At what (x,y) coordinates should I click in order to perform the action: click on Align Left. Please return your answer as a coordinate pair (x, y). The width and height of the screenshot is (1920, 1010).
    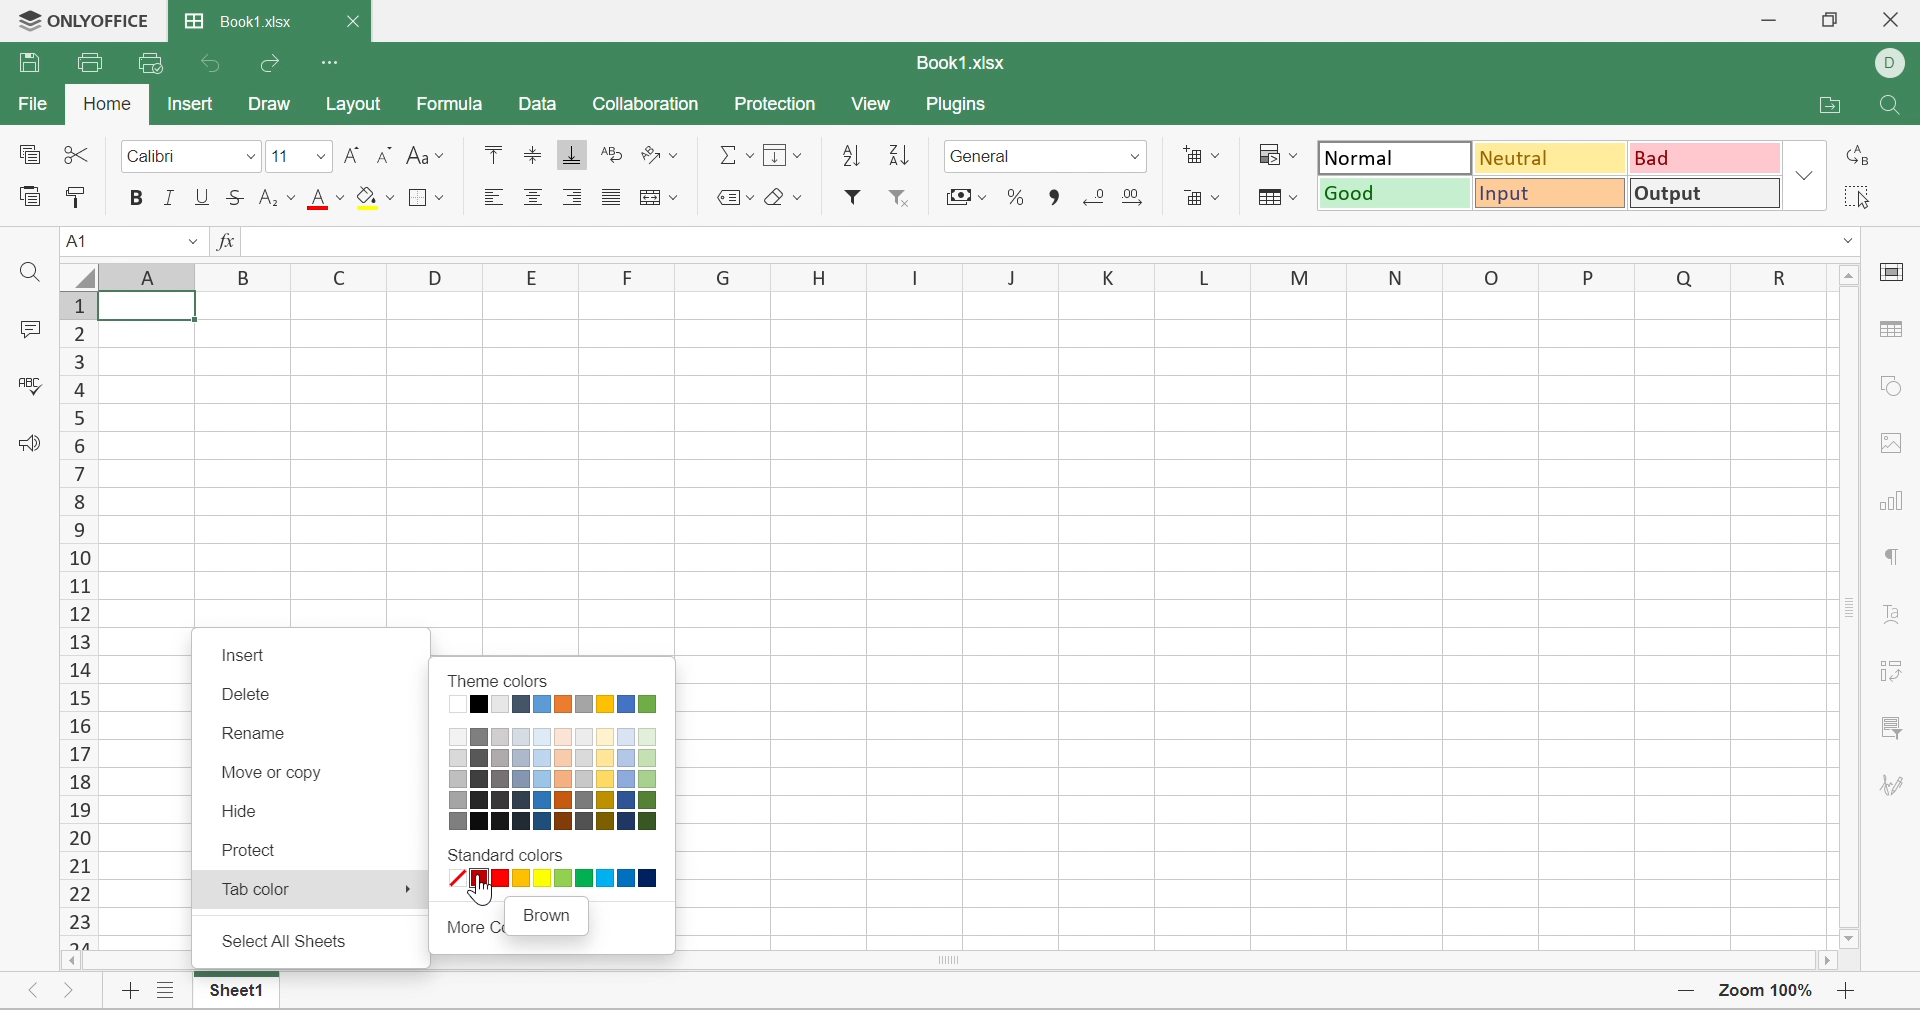
    Looking at the image, I should click on (496, 196).